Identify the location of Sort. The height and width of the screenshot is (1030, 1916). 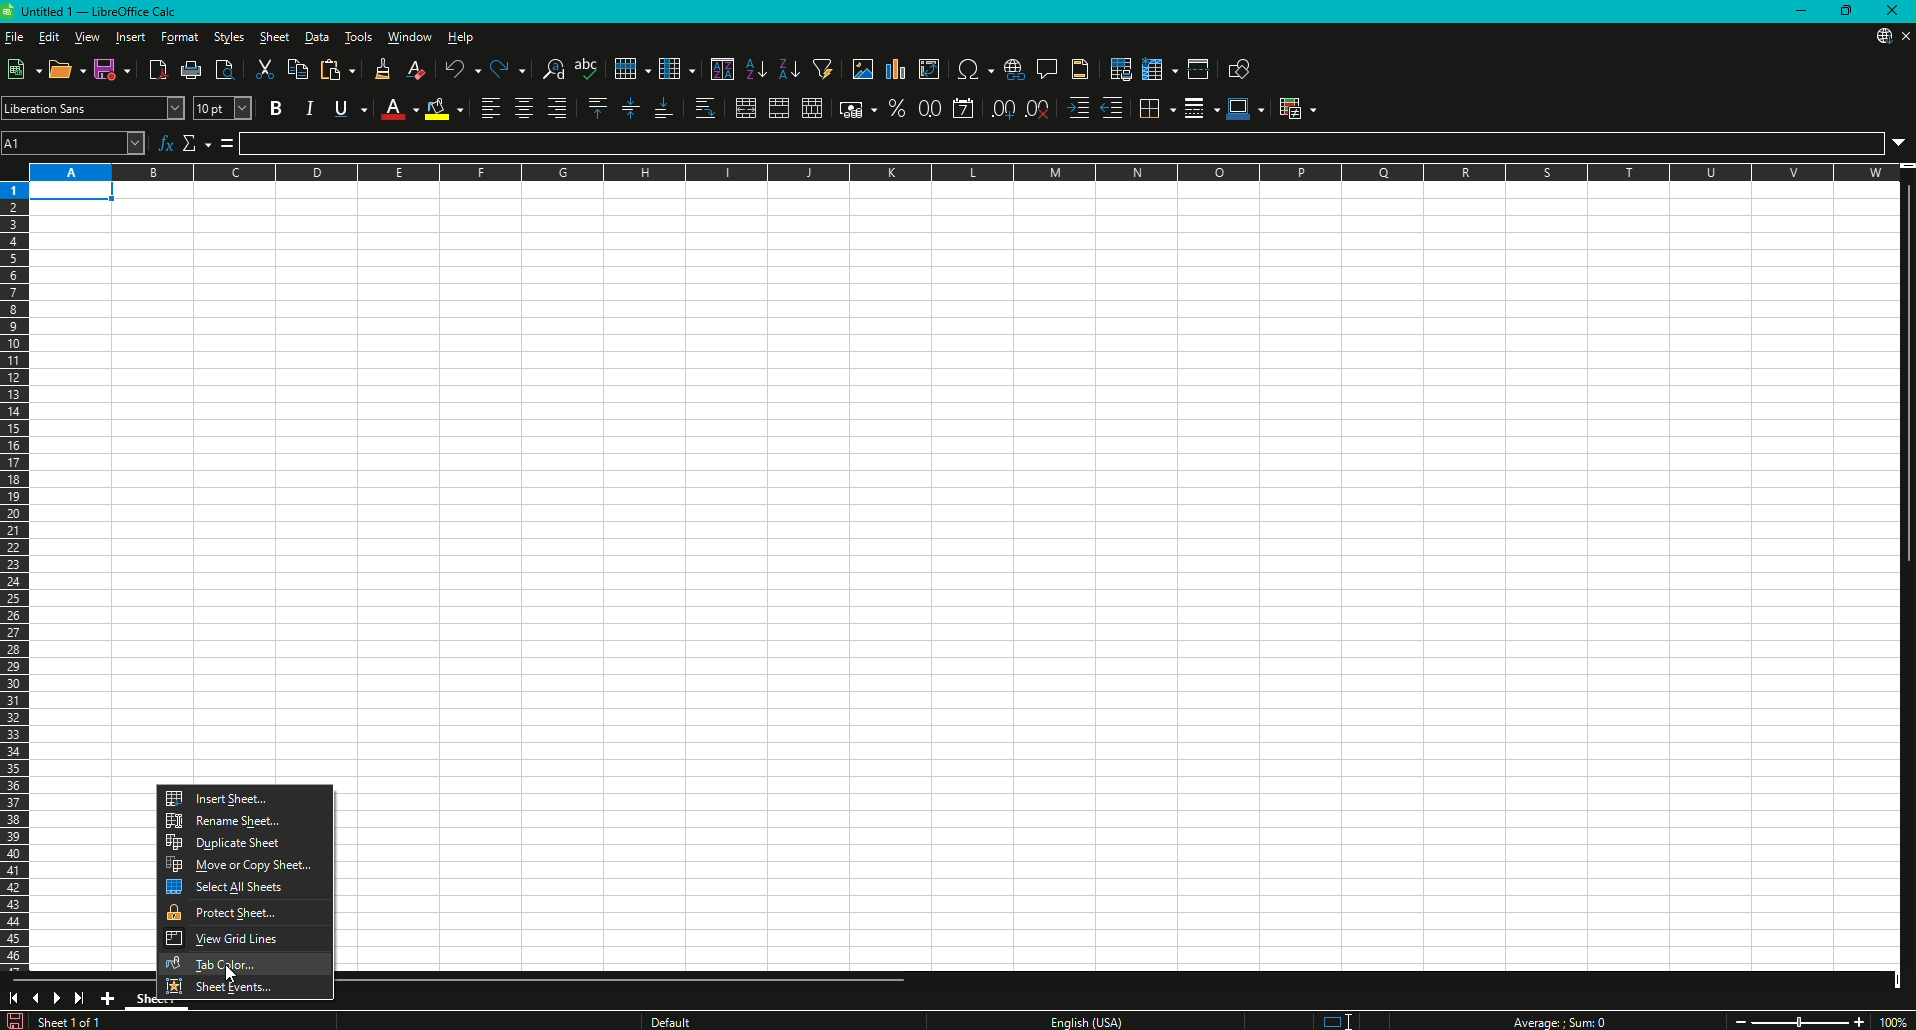
(722, 69).